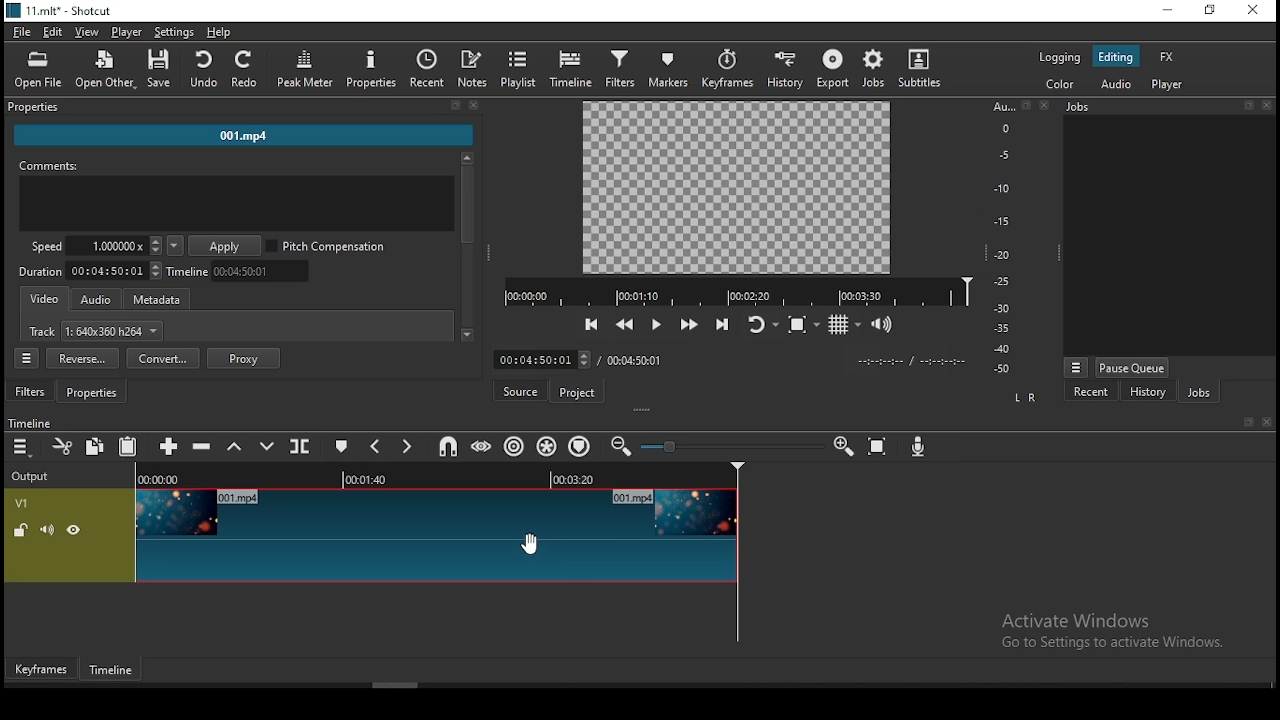 This screenshot has width=1280, height=720. I want to click on 001.mp4, so click(244, 135).